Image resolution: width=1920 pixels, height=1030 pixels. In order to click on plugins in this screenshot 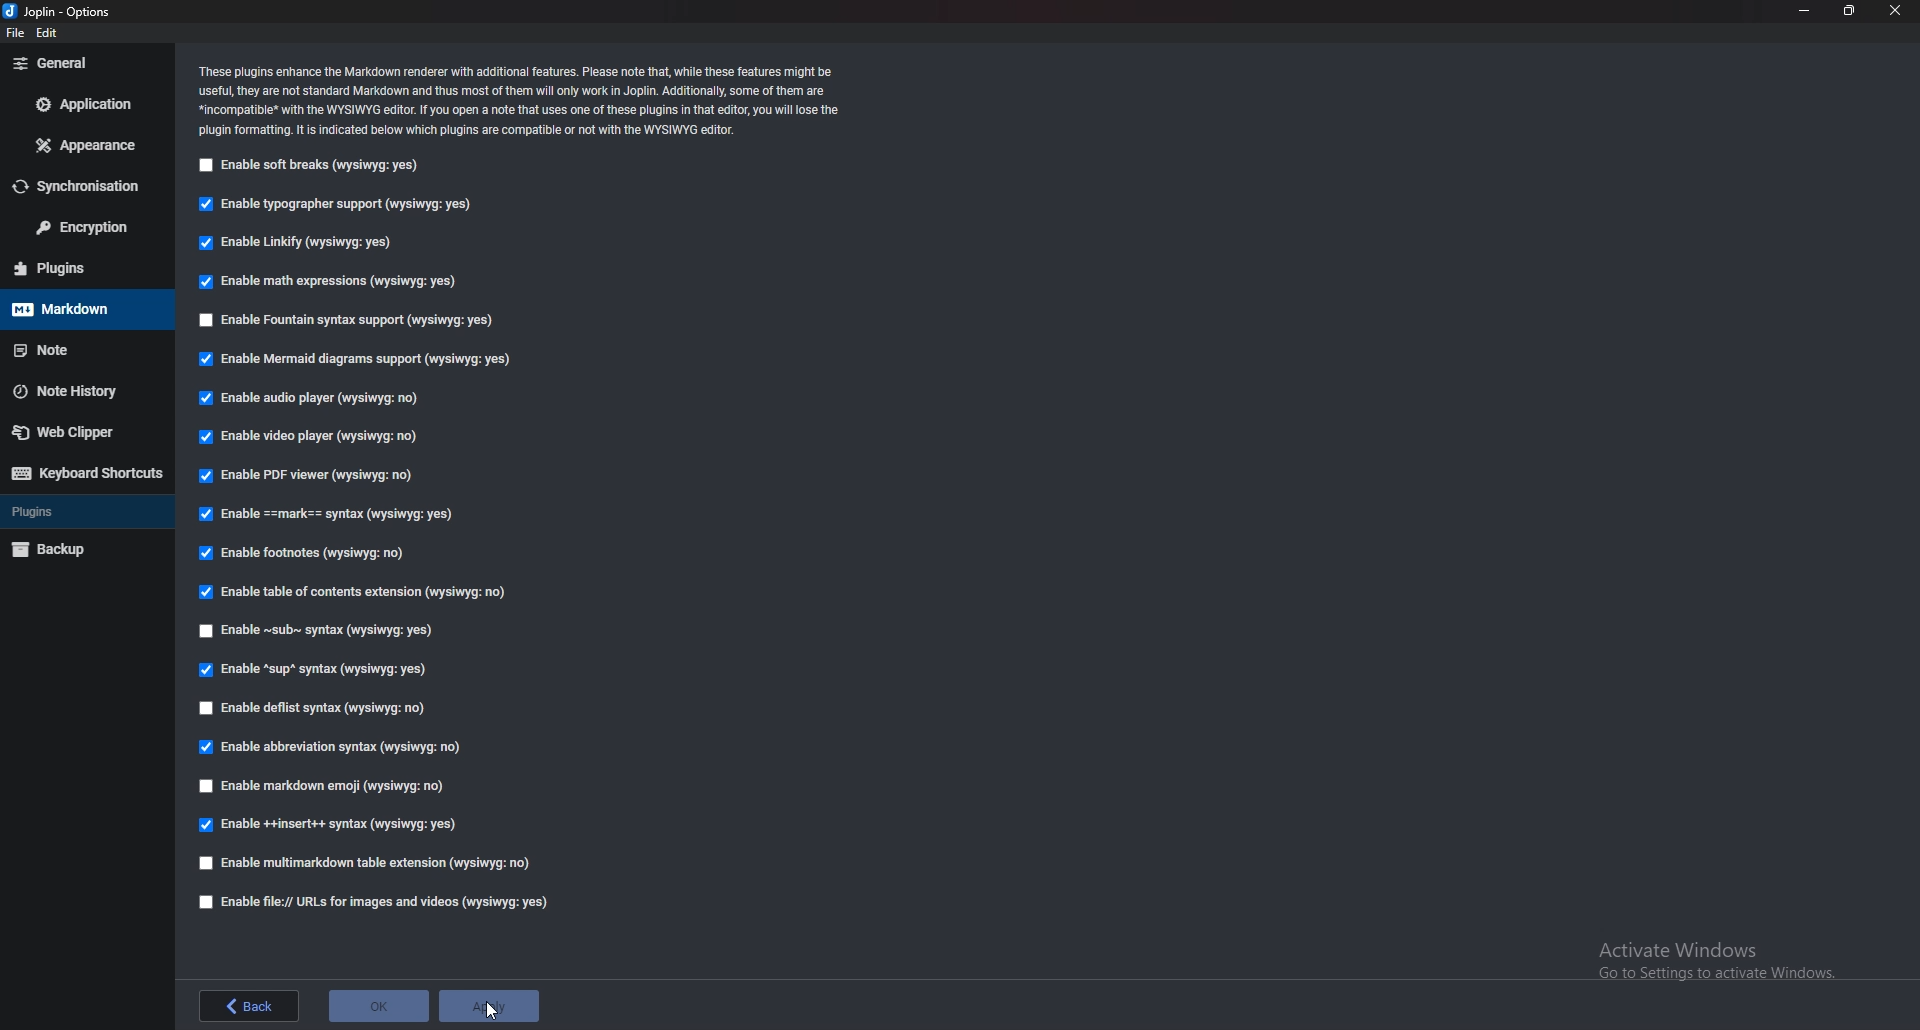, I will do `click(85, 268)`.